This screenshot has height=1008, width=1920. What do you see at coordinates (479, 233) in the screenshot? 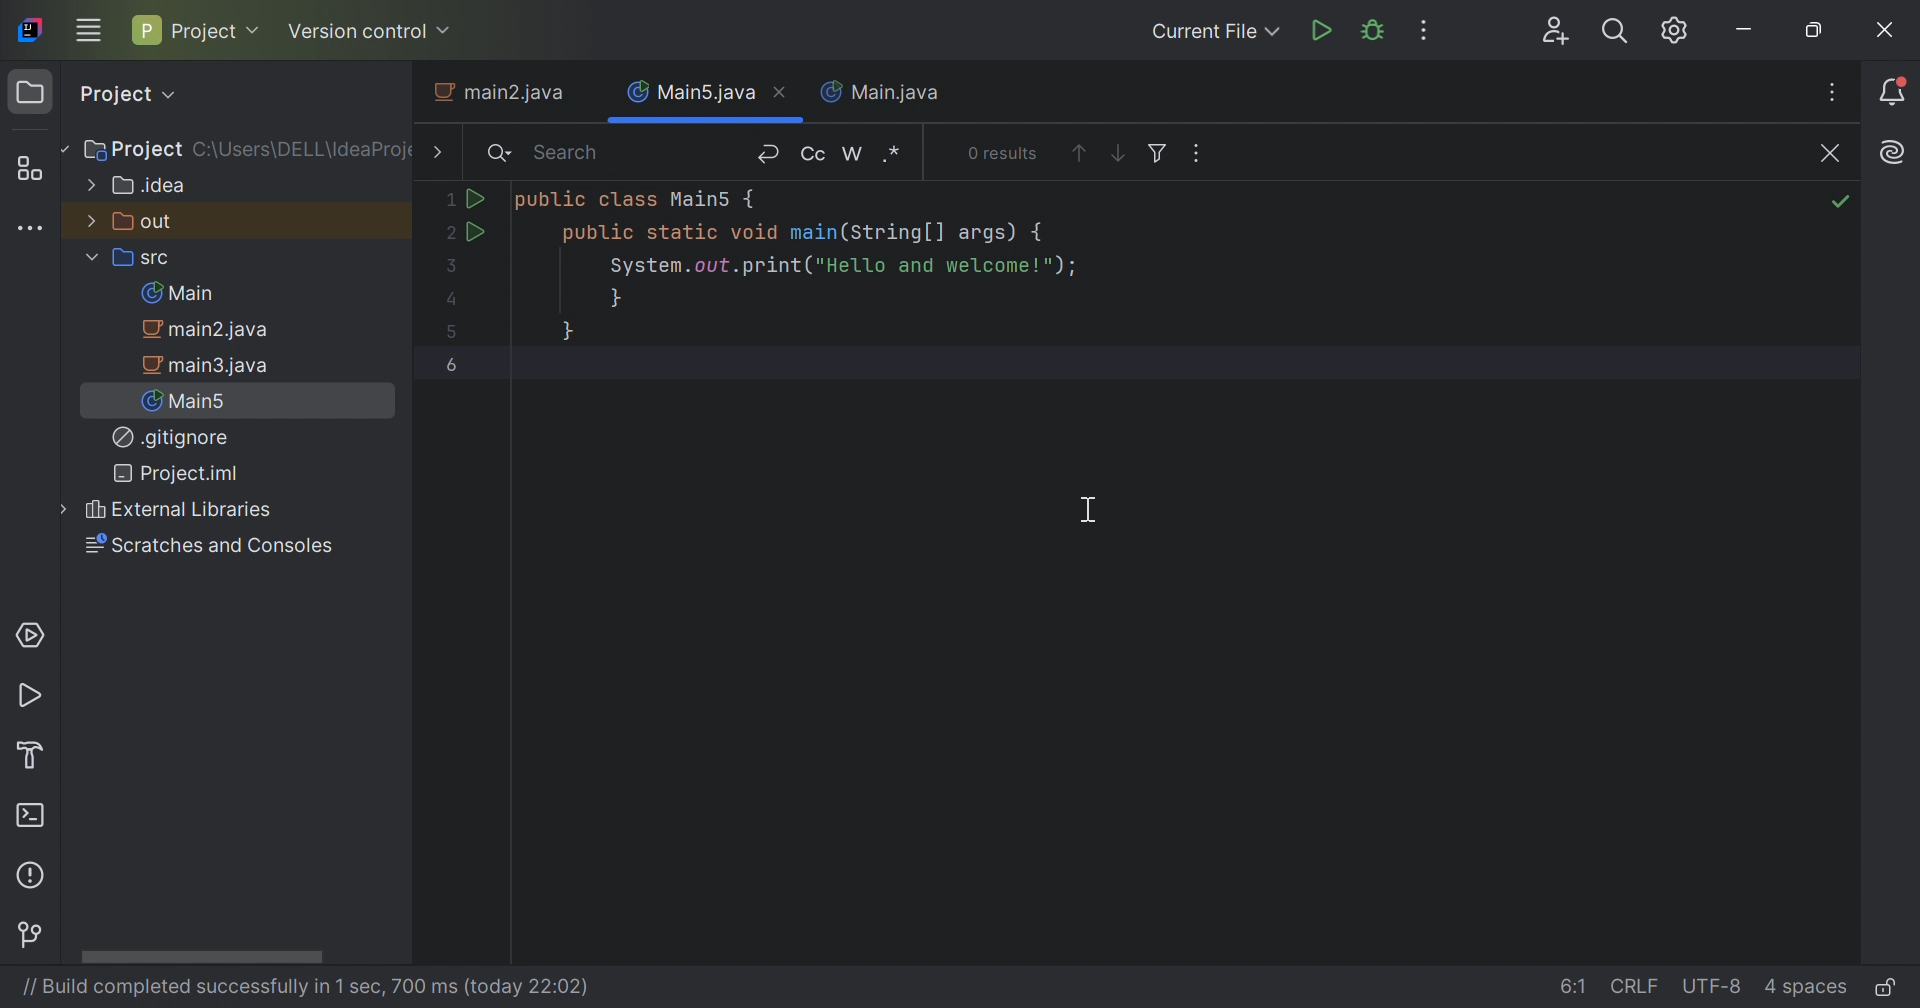
I see `Run` at bounding box center [479, 233].